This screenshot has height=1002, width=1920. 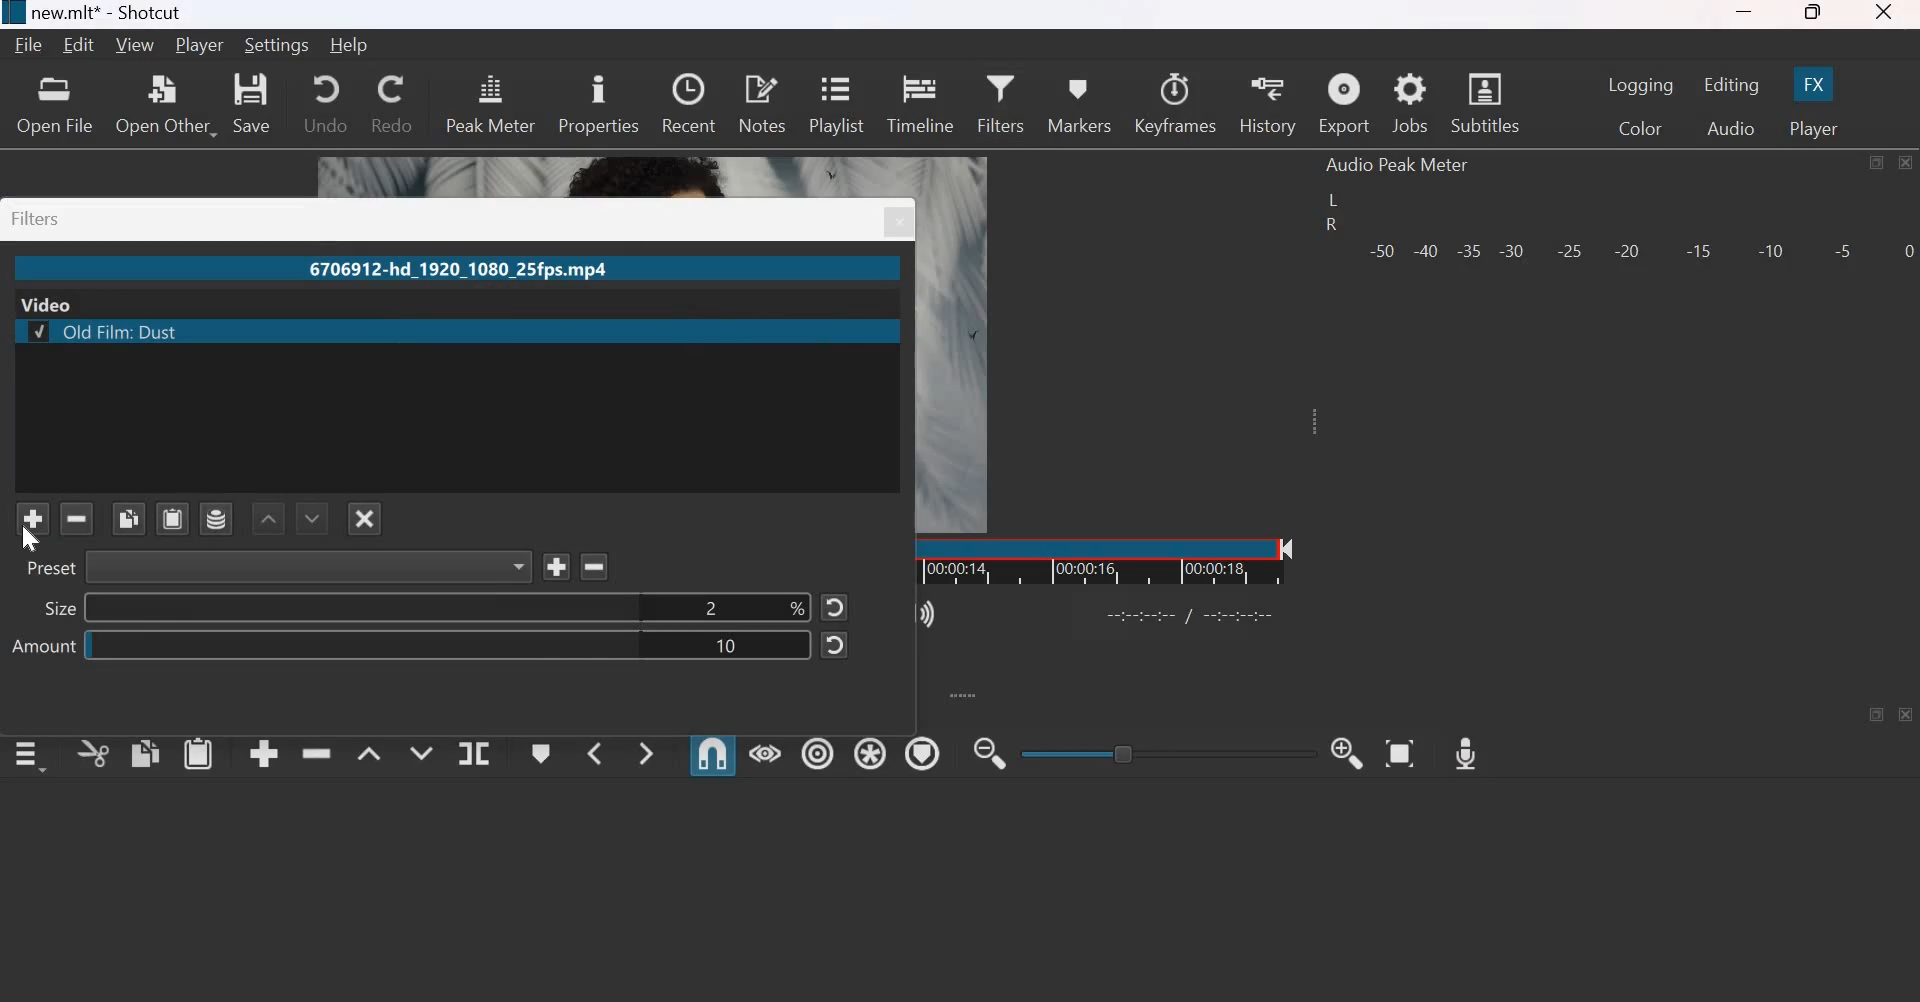 I want to click on cut, so click(x=94, y=753).